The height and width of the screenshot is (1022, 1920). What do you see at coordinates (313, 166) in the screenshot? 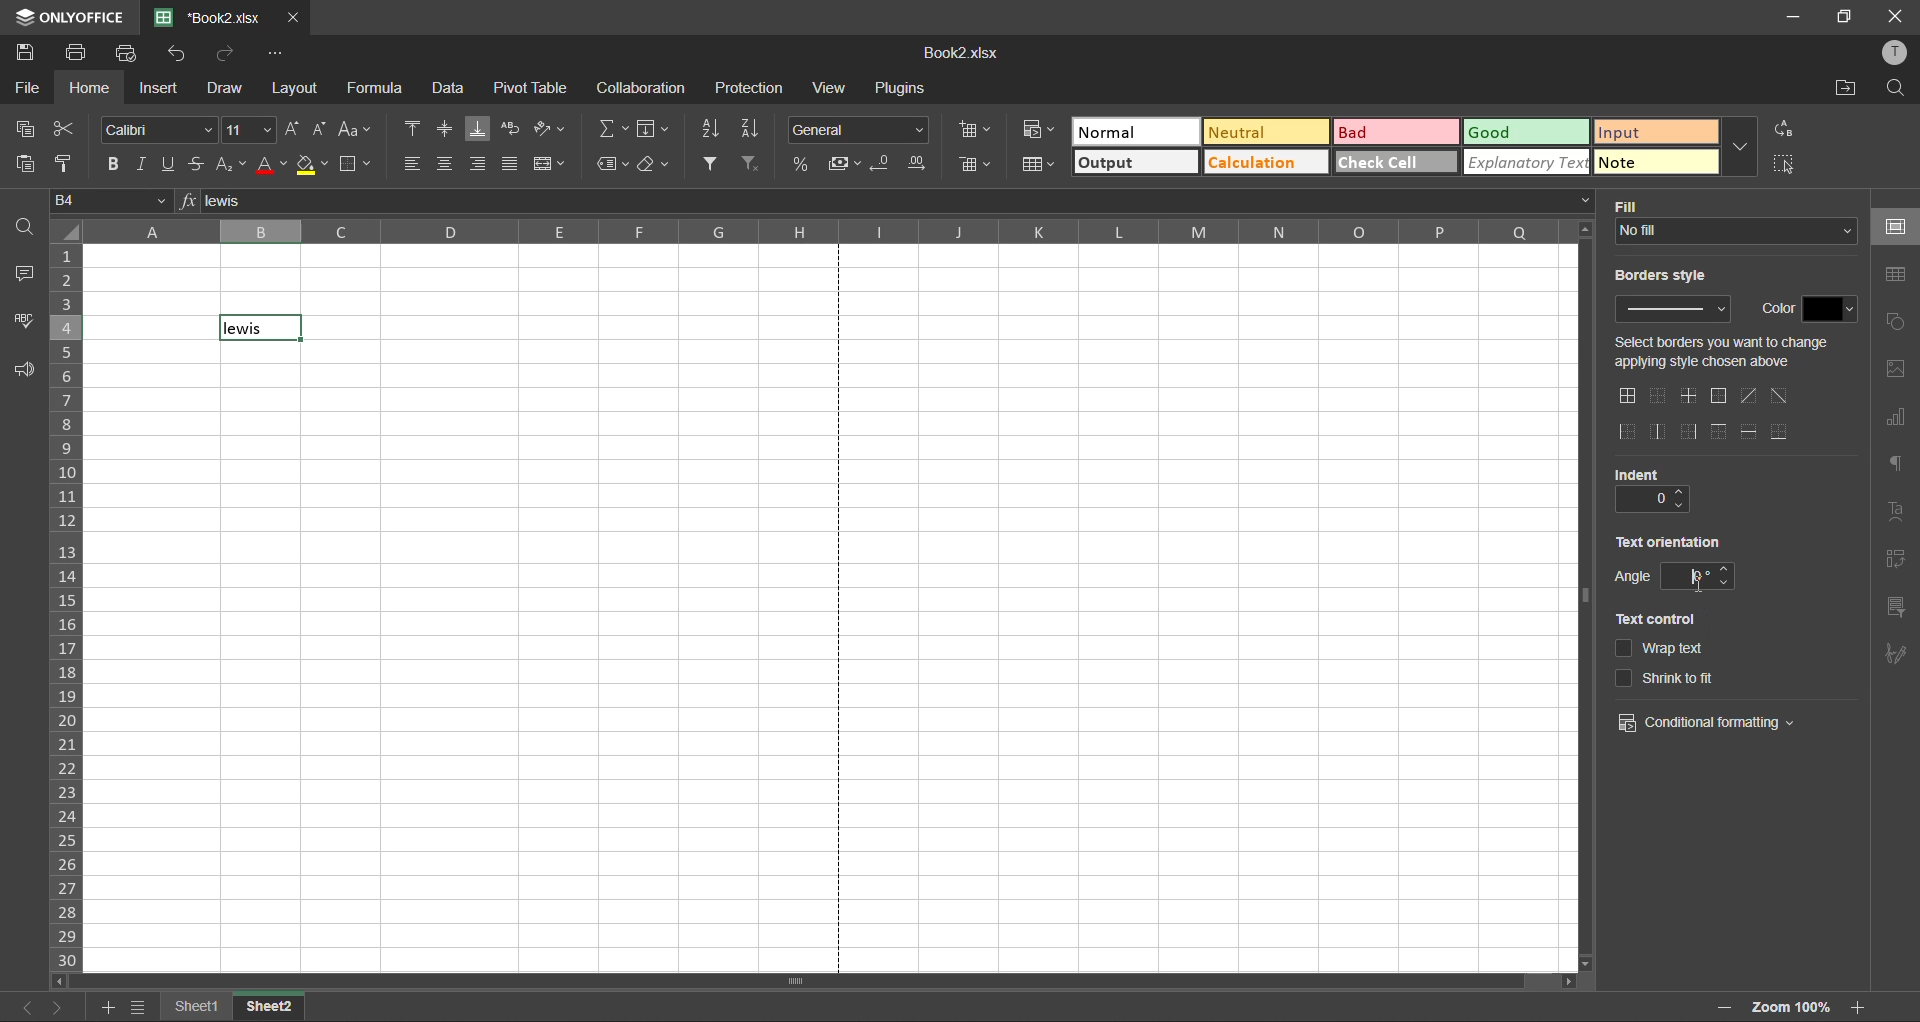
I see `fill color` at bounding box center [313, 166].